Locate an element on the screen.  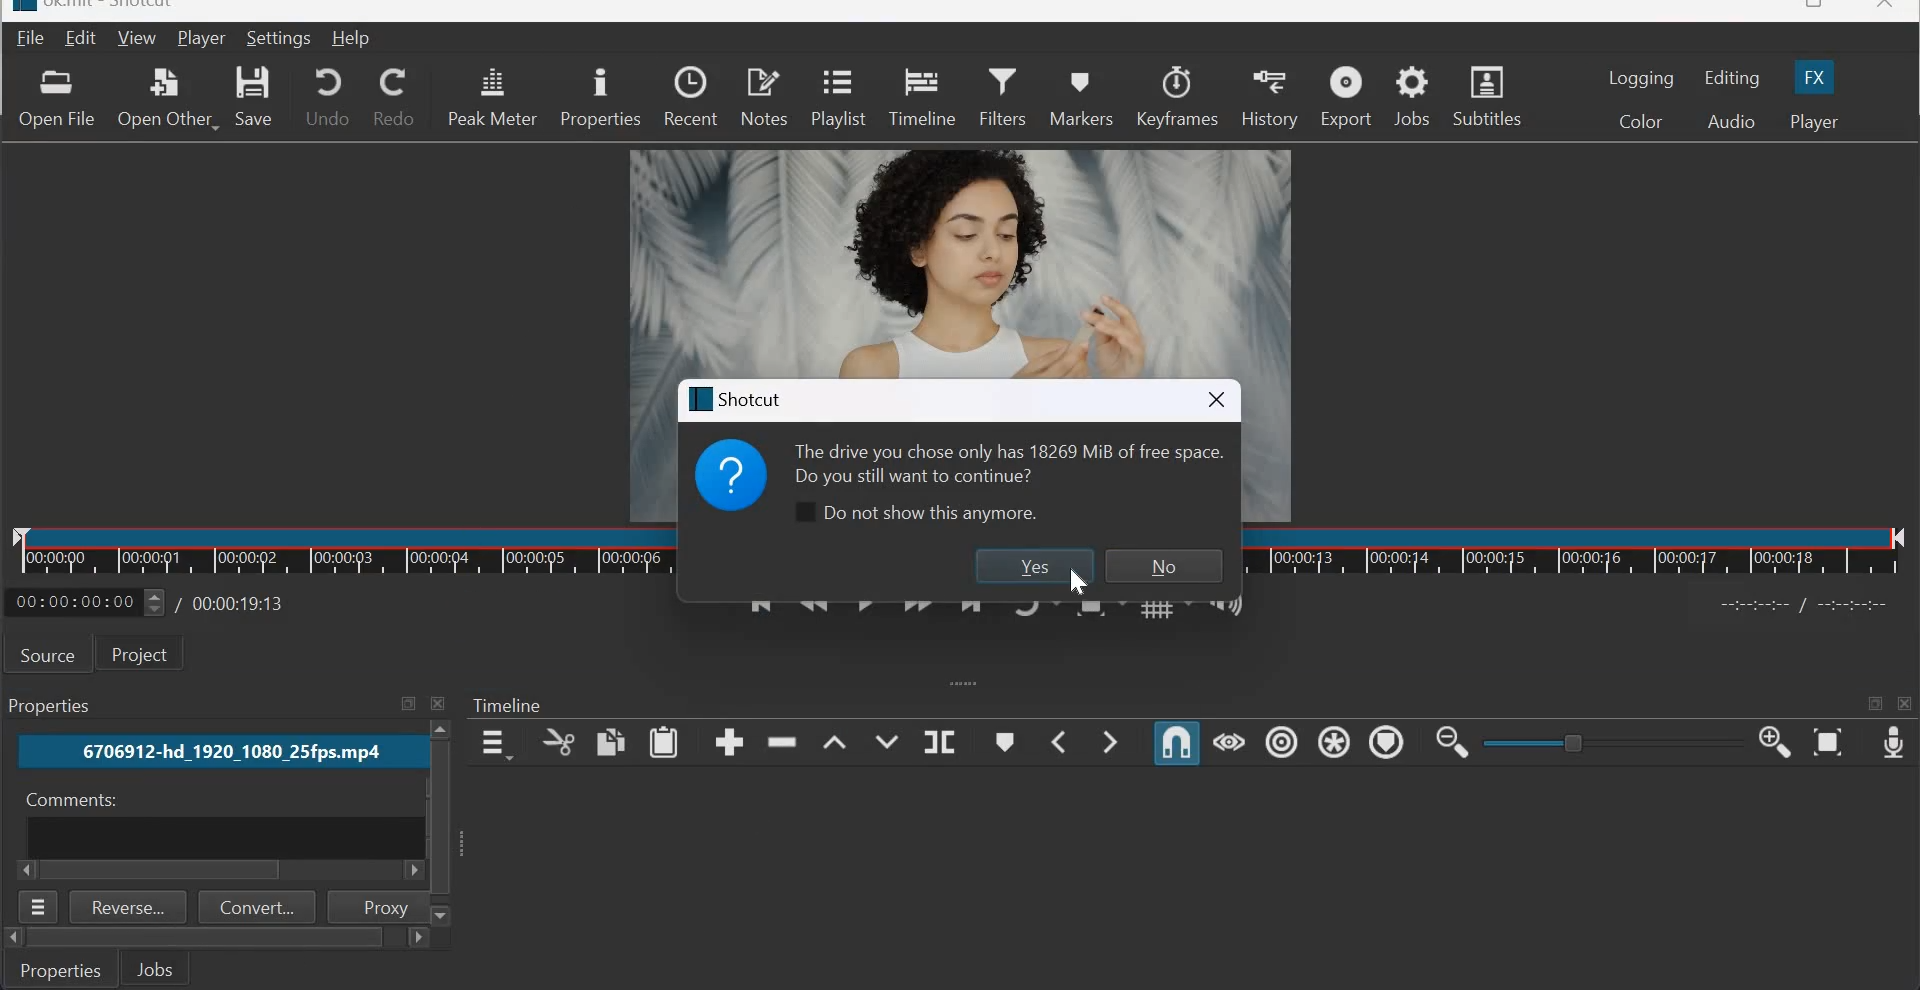
lift is located at coordinates (834, 739).